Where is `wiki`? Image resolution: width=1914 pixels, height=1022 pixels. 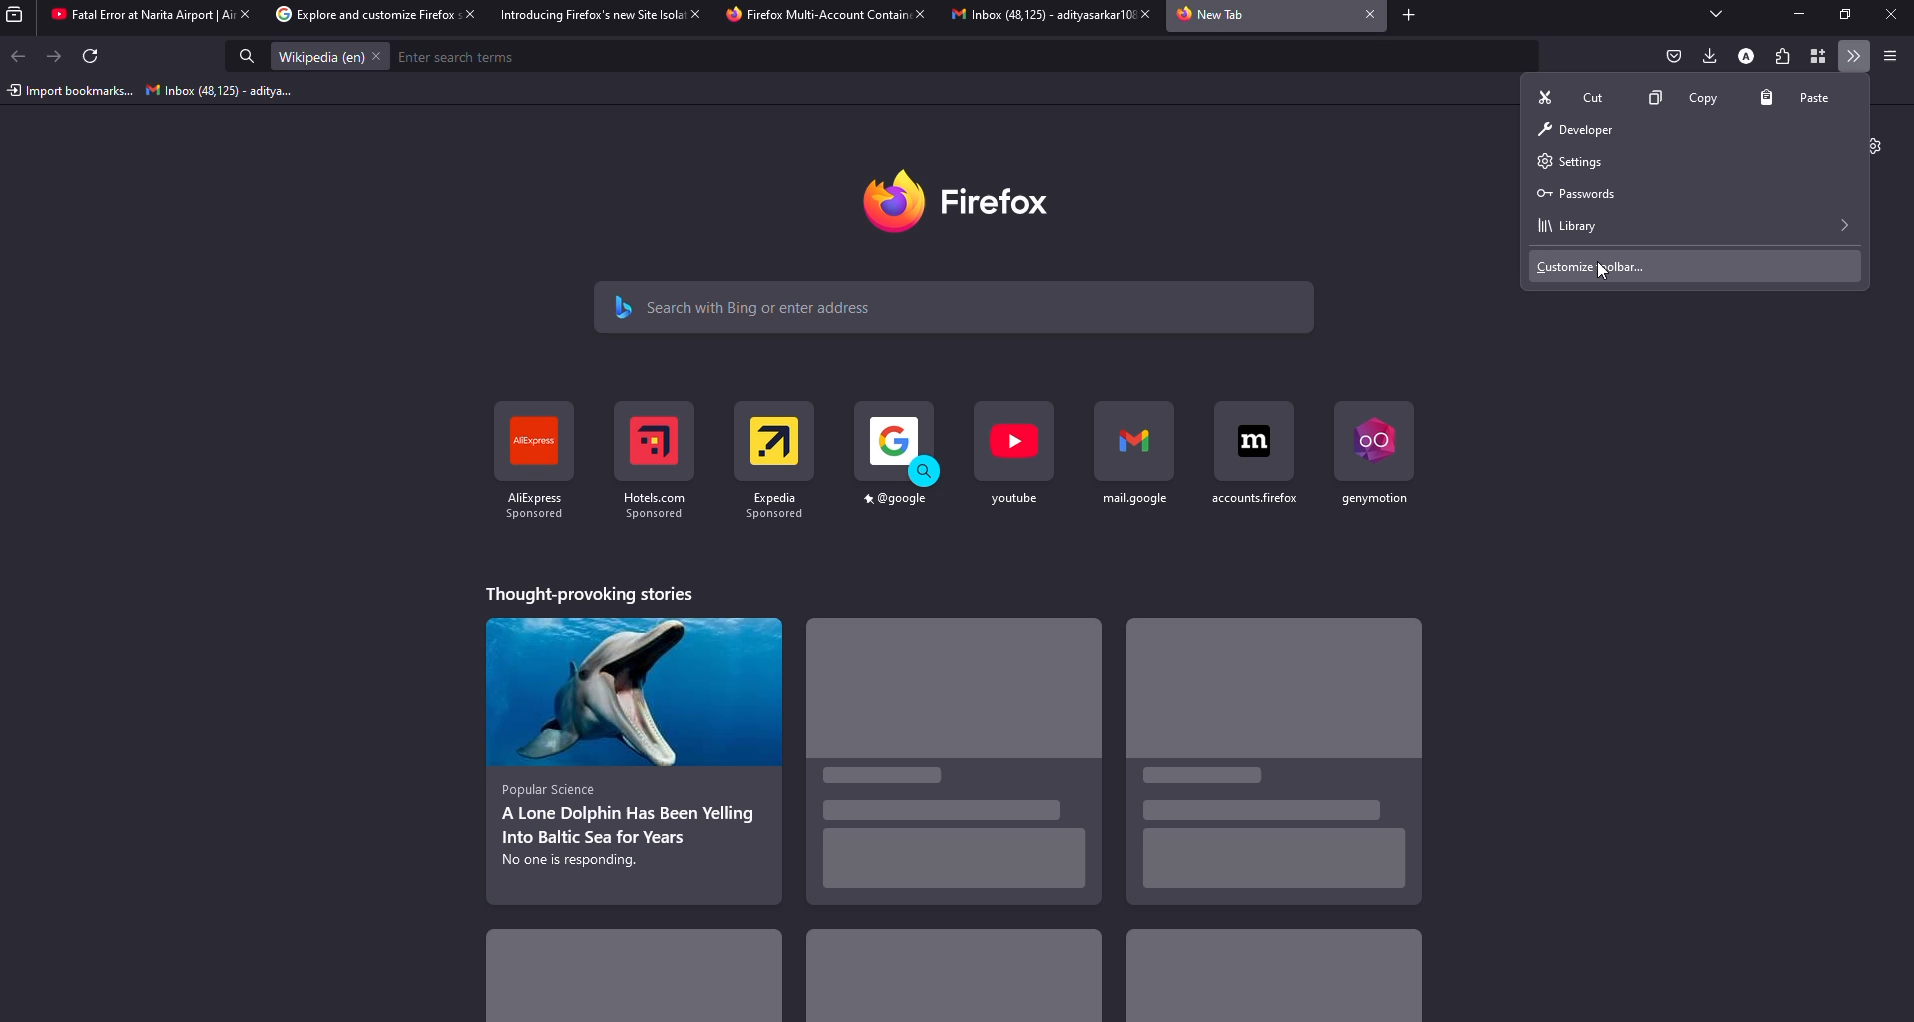 wiki is located at coordinates (318, 57).